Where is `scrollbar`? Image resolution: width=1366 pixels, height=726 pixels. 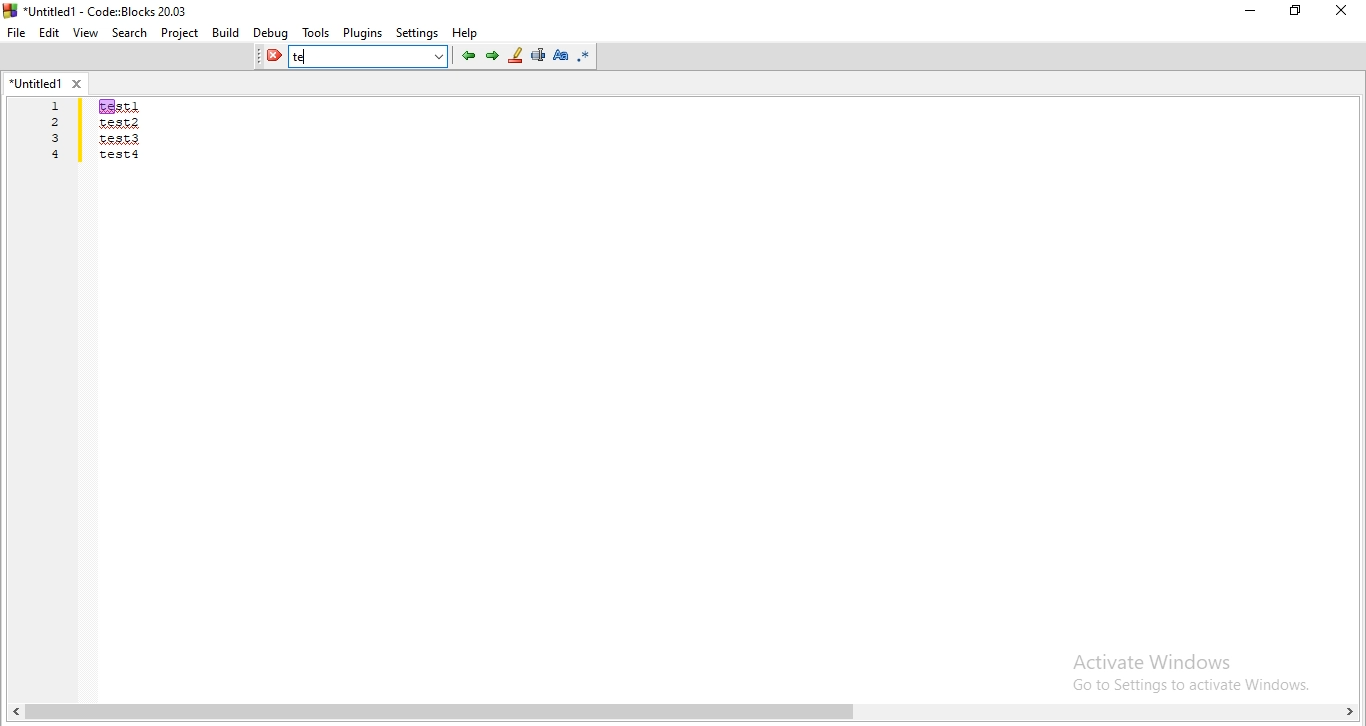
scrollbar is located at coordinates (686, 714).